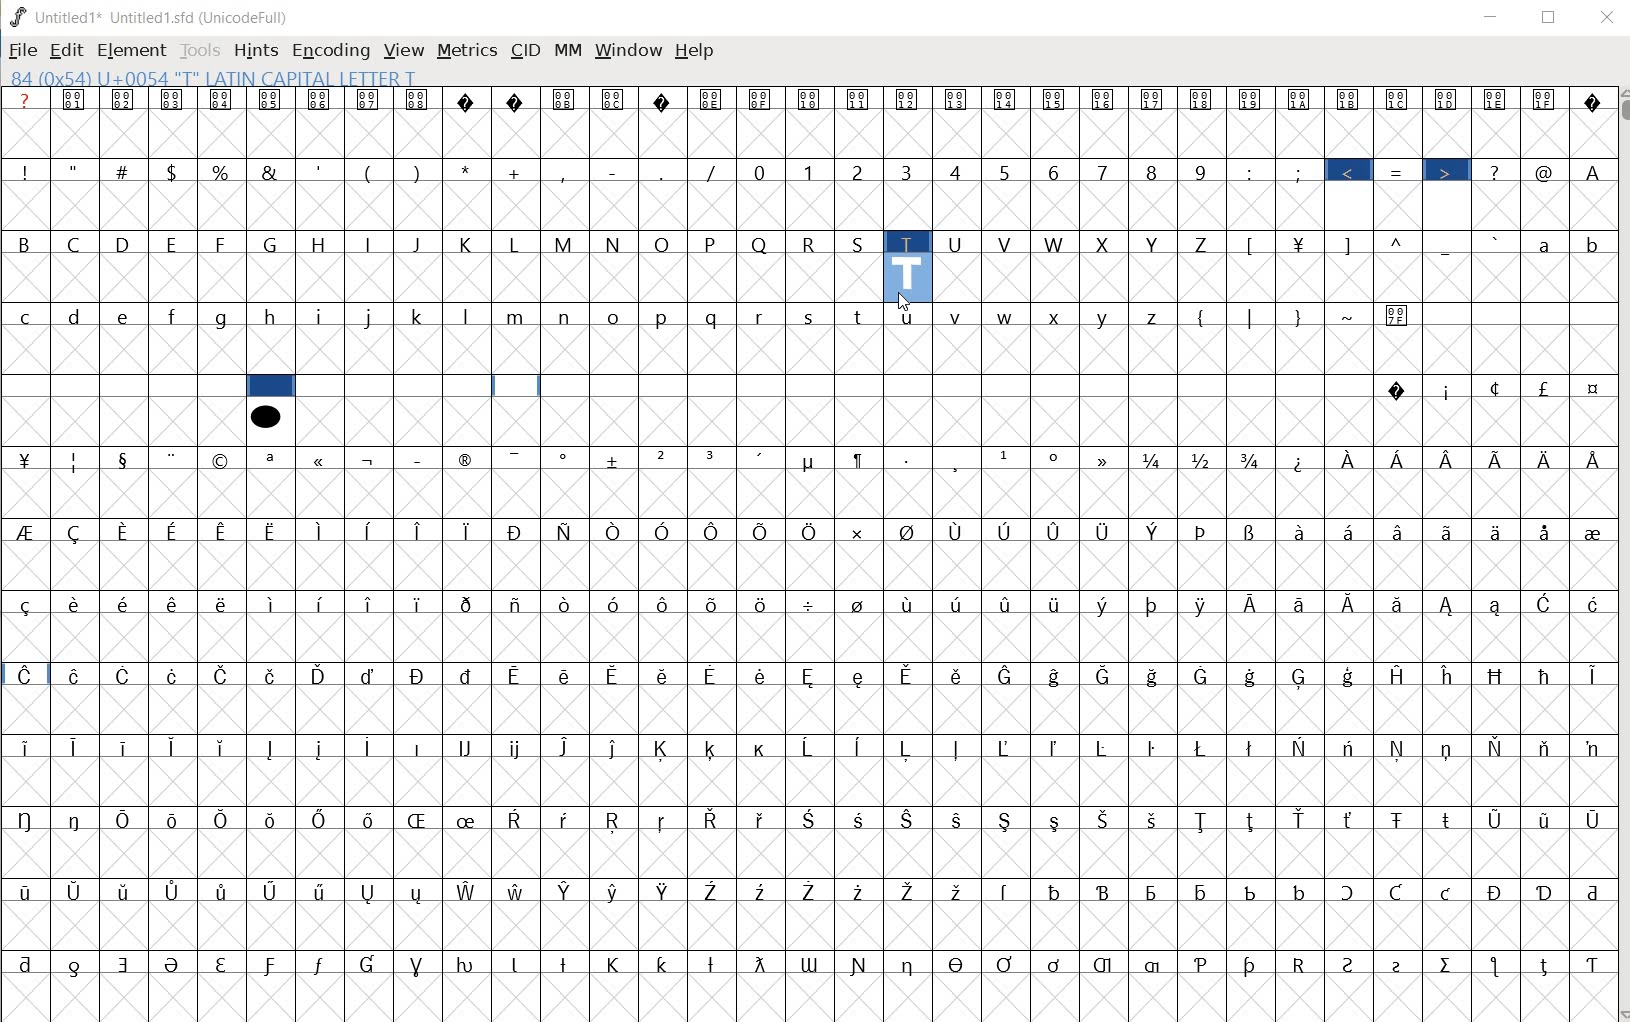 The height and width of the screenshot is (1022, 1630). What do you see at coordinates (907, 818) in the screenshot?
I see `Symbol` at bounding box center [907, 818].